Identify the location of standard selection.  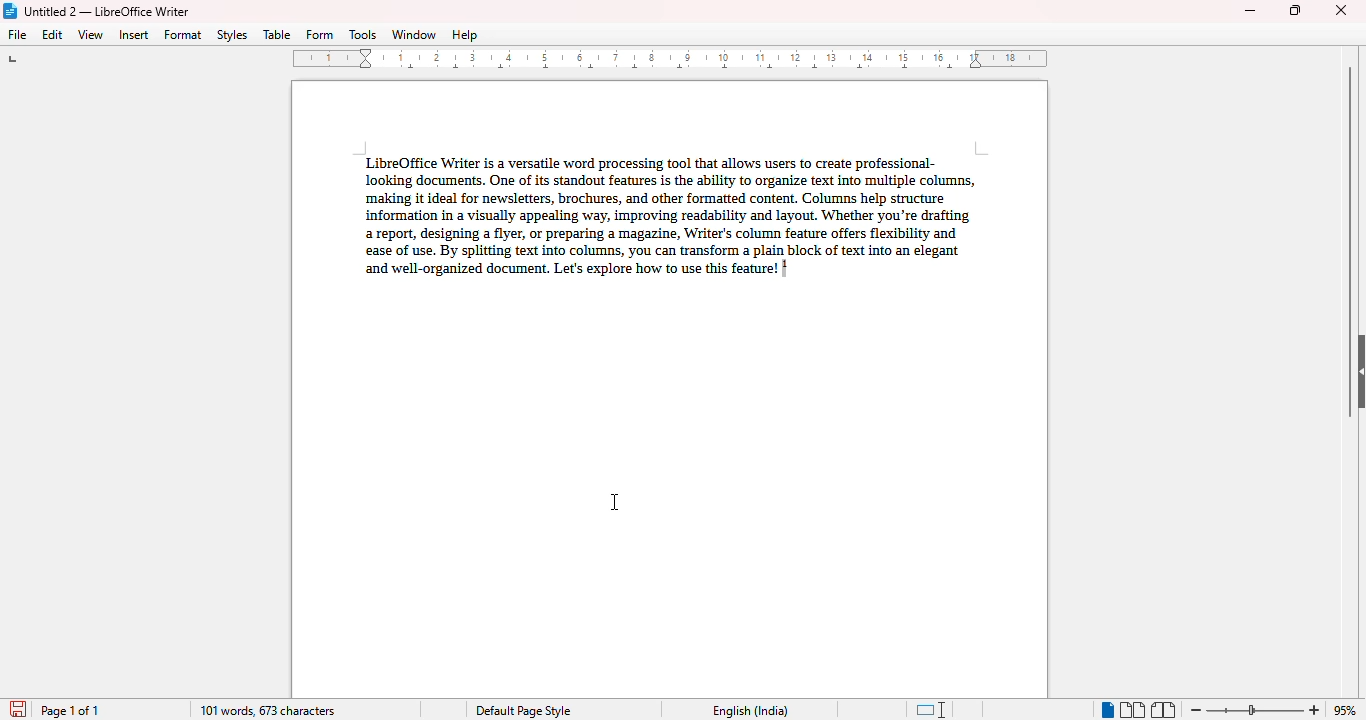
(931, 709).